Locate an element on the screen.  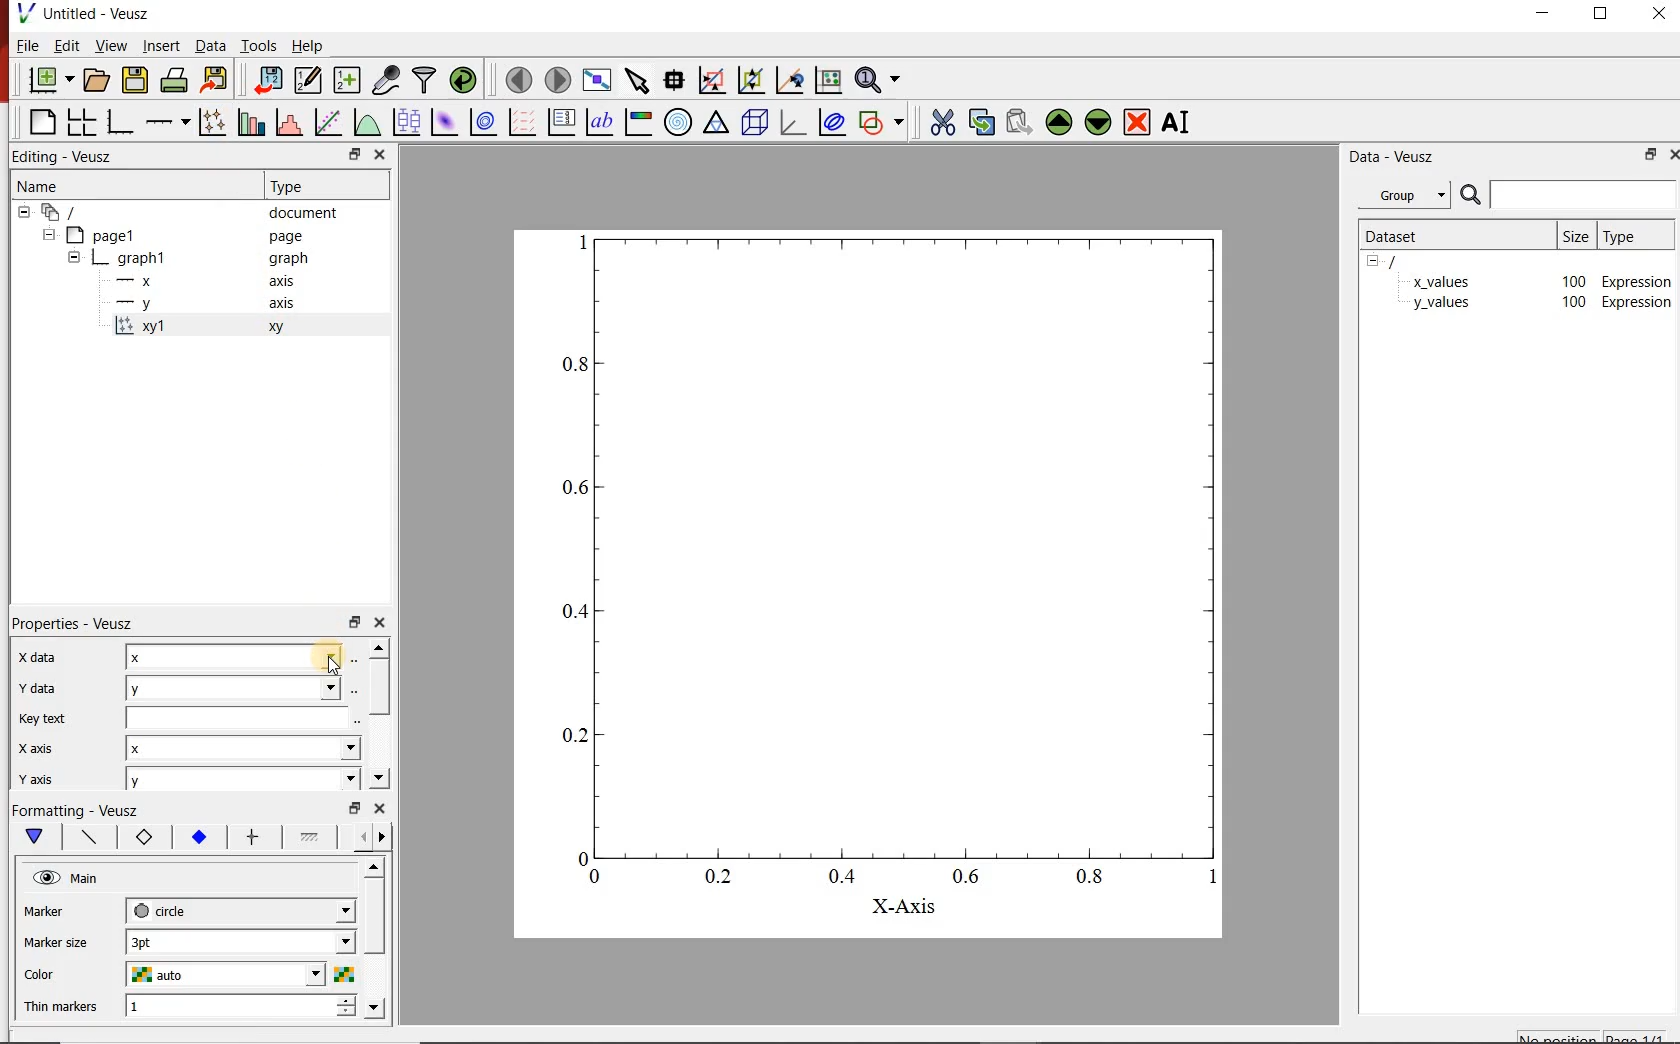
restore down is located at coordinates (1646, 154).